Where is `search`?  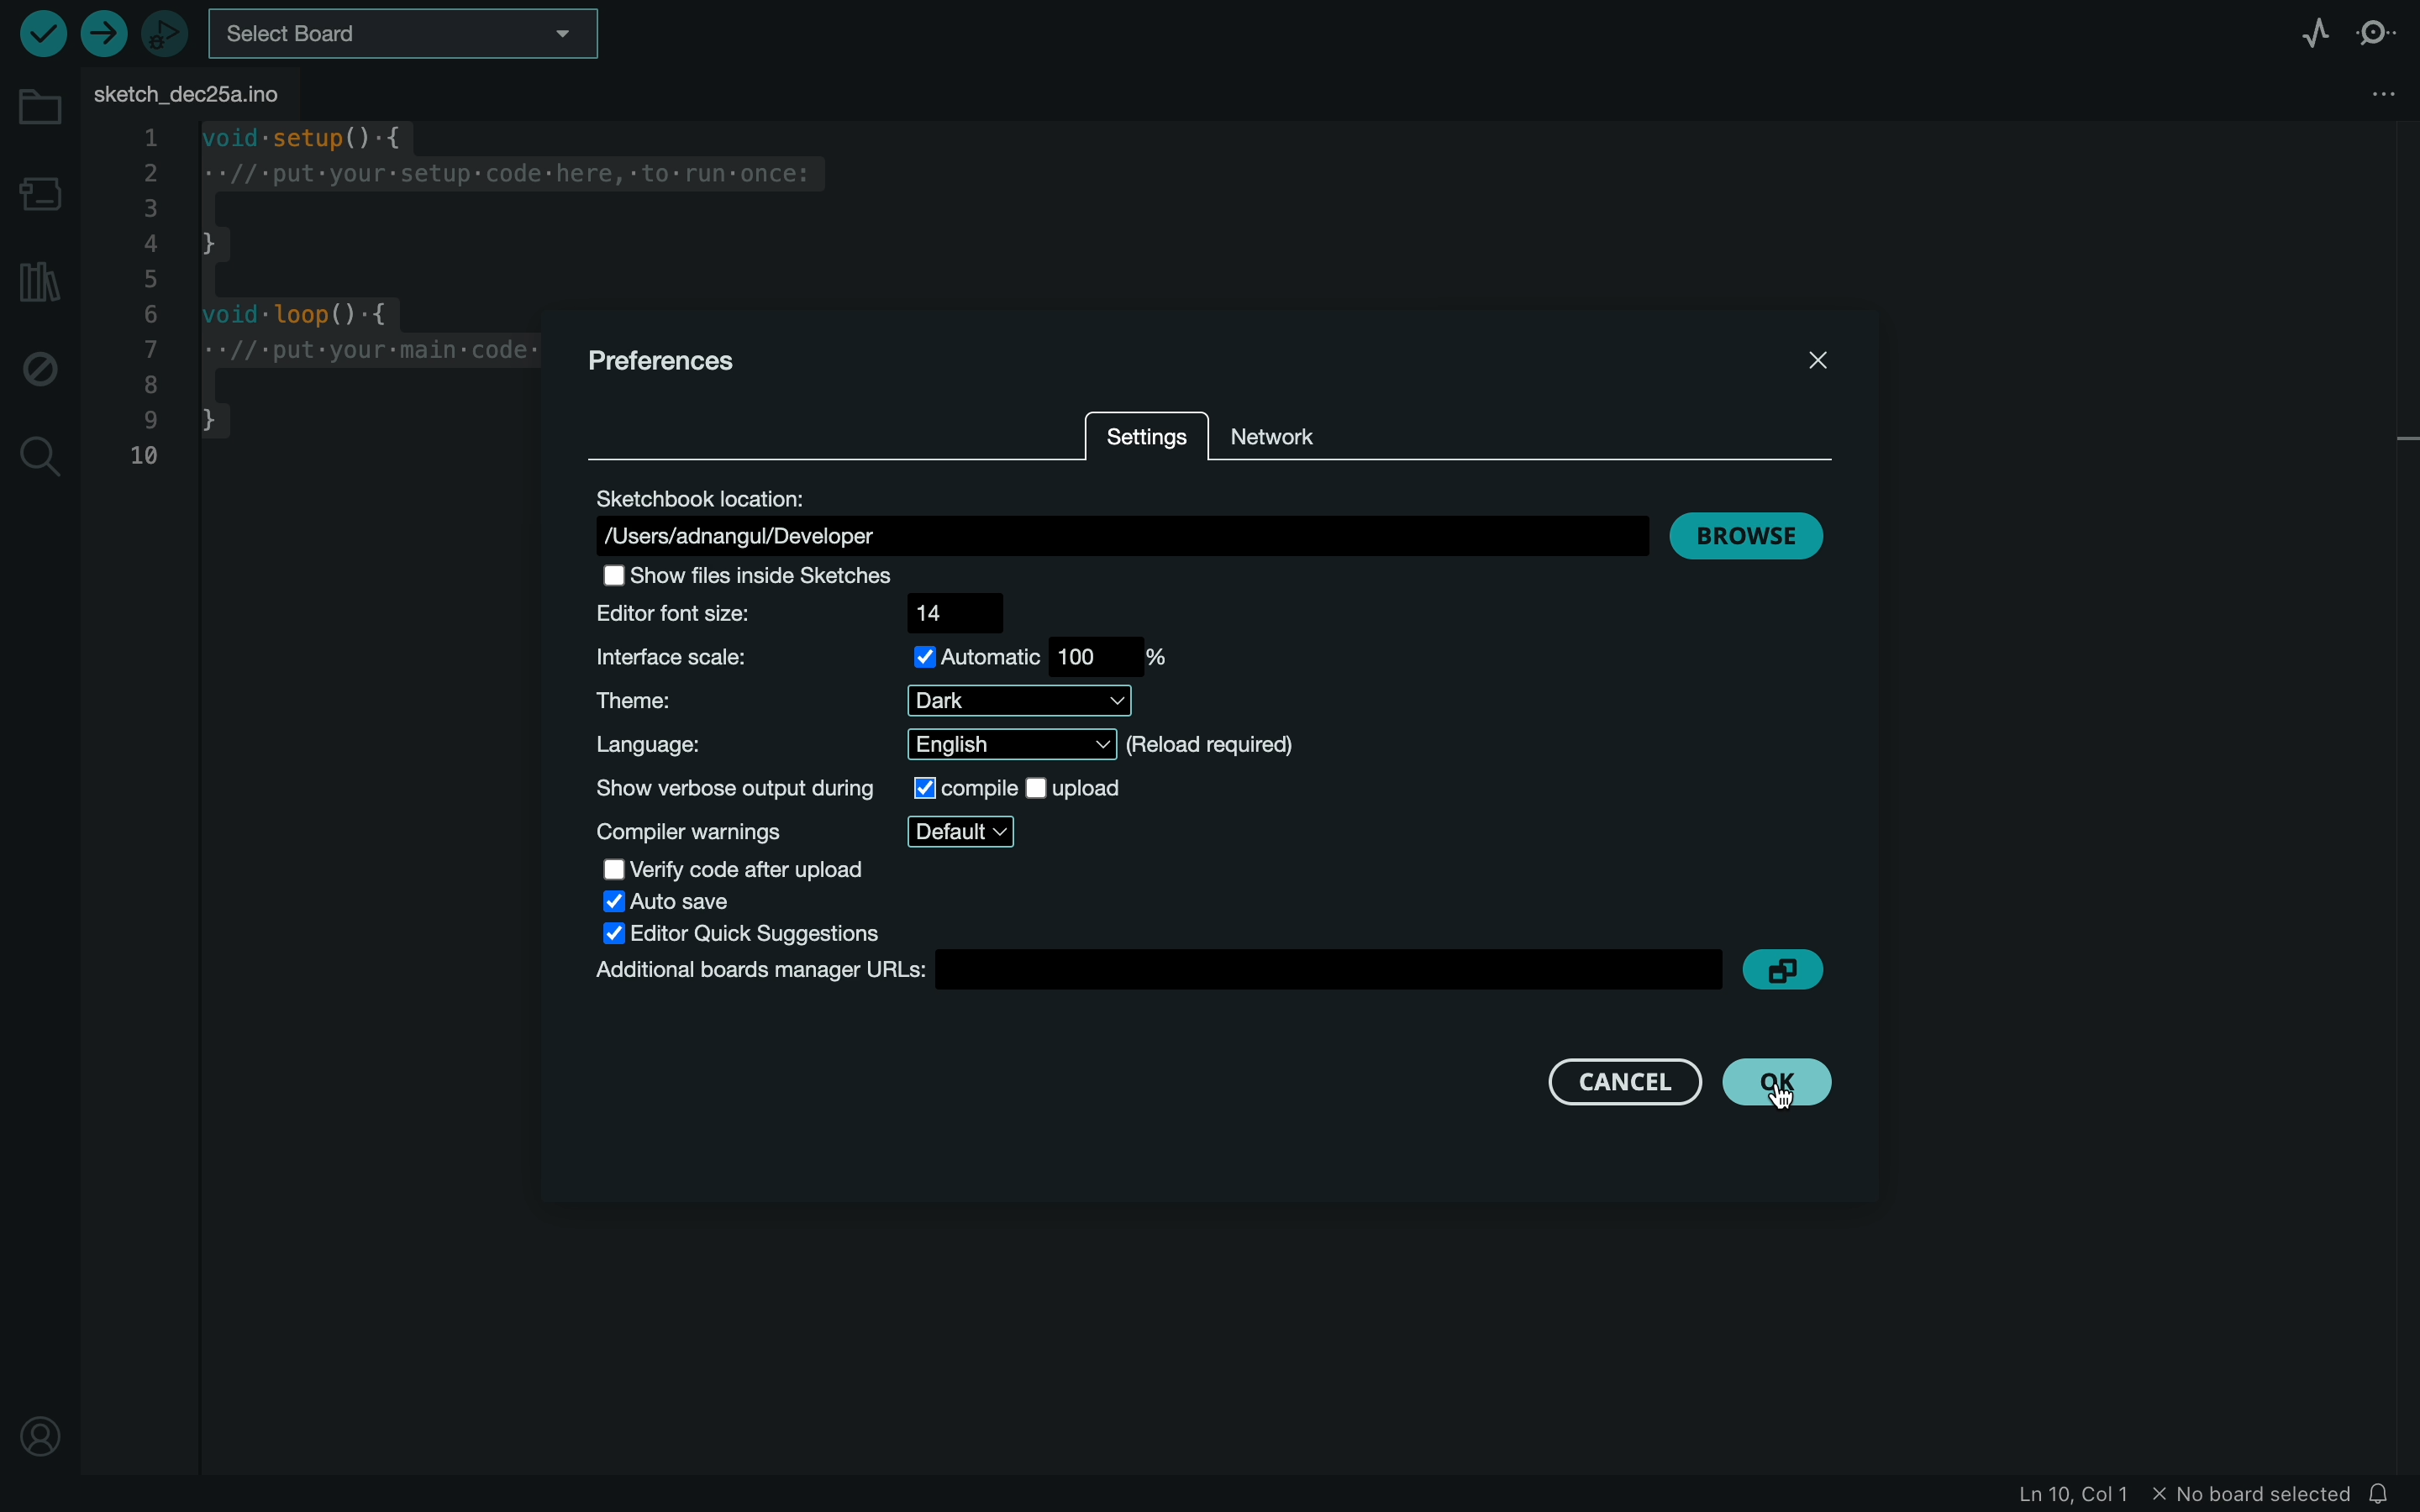 search is located at coordinates (38, 455).